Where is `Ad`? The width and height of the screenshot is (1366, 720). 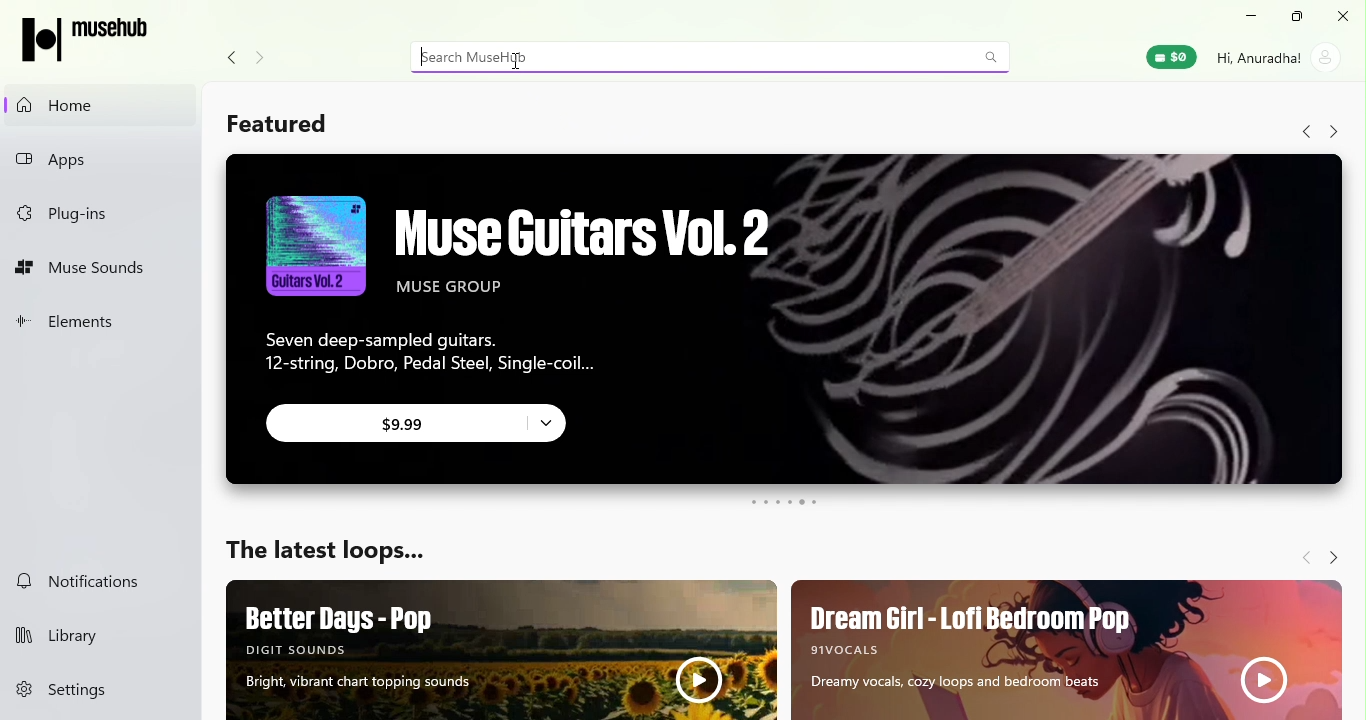 Ad is located at coordinates (504, 650).